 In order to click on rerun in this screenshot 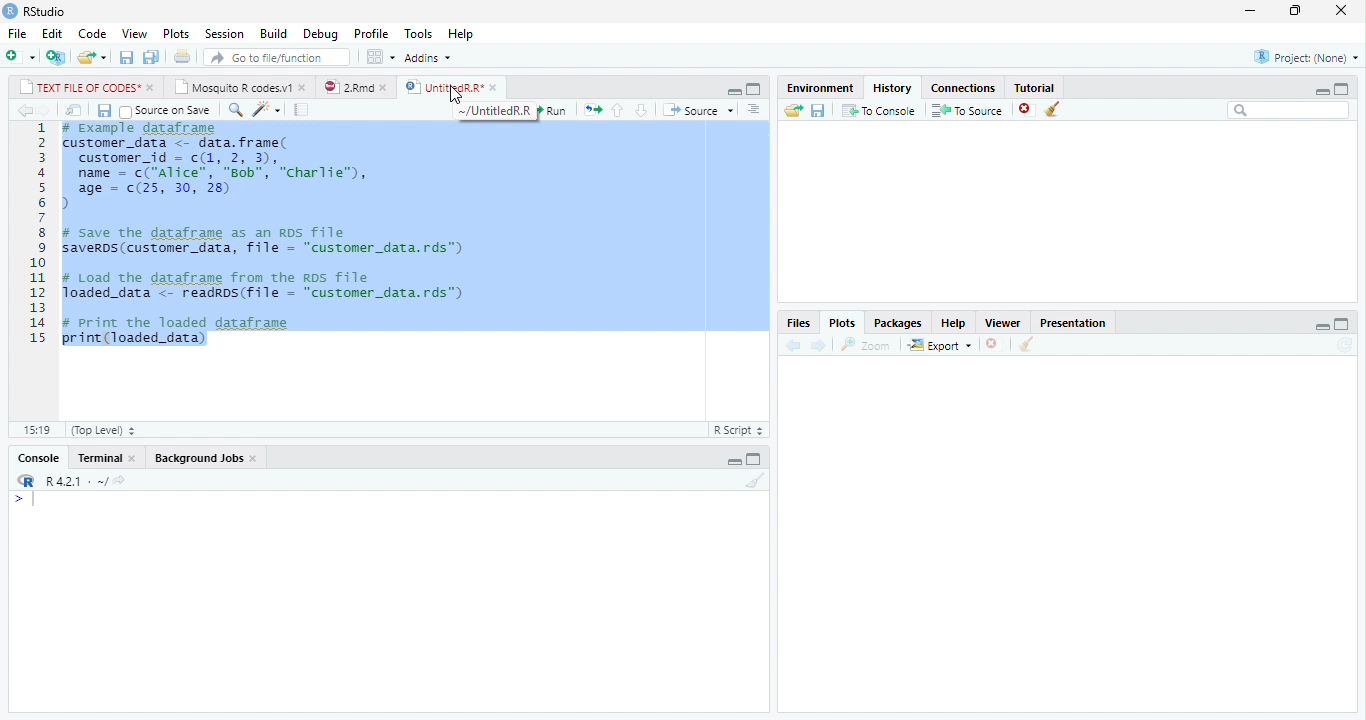, I will do `click(592, 111)`.